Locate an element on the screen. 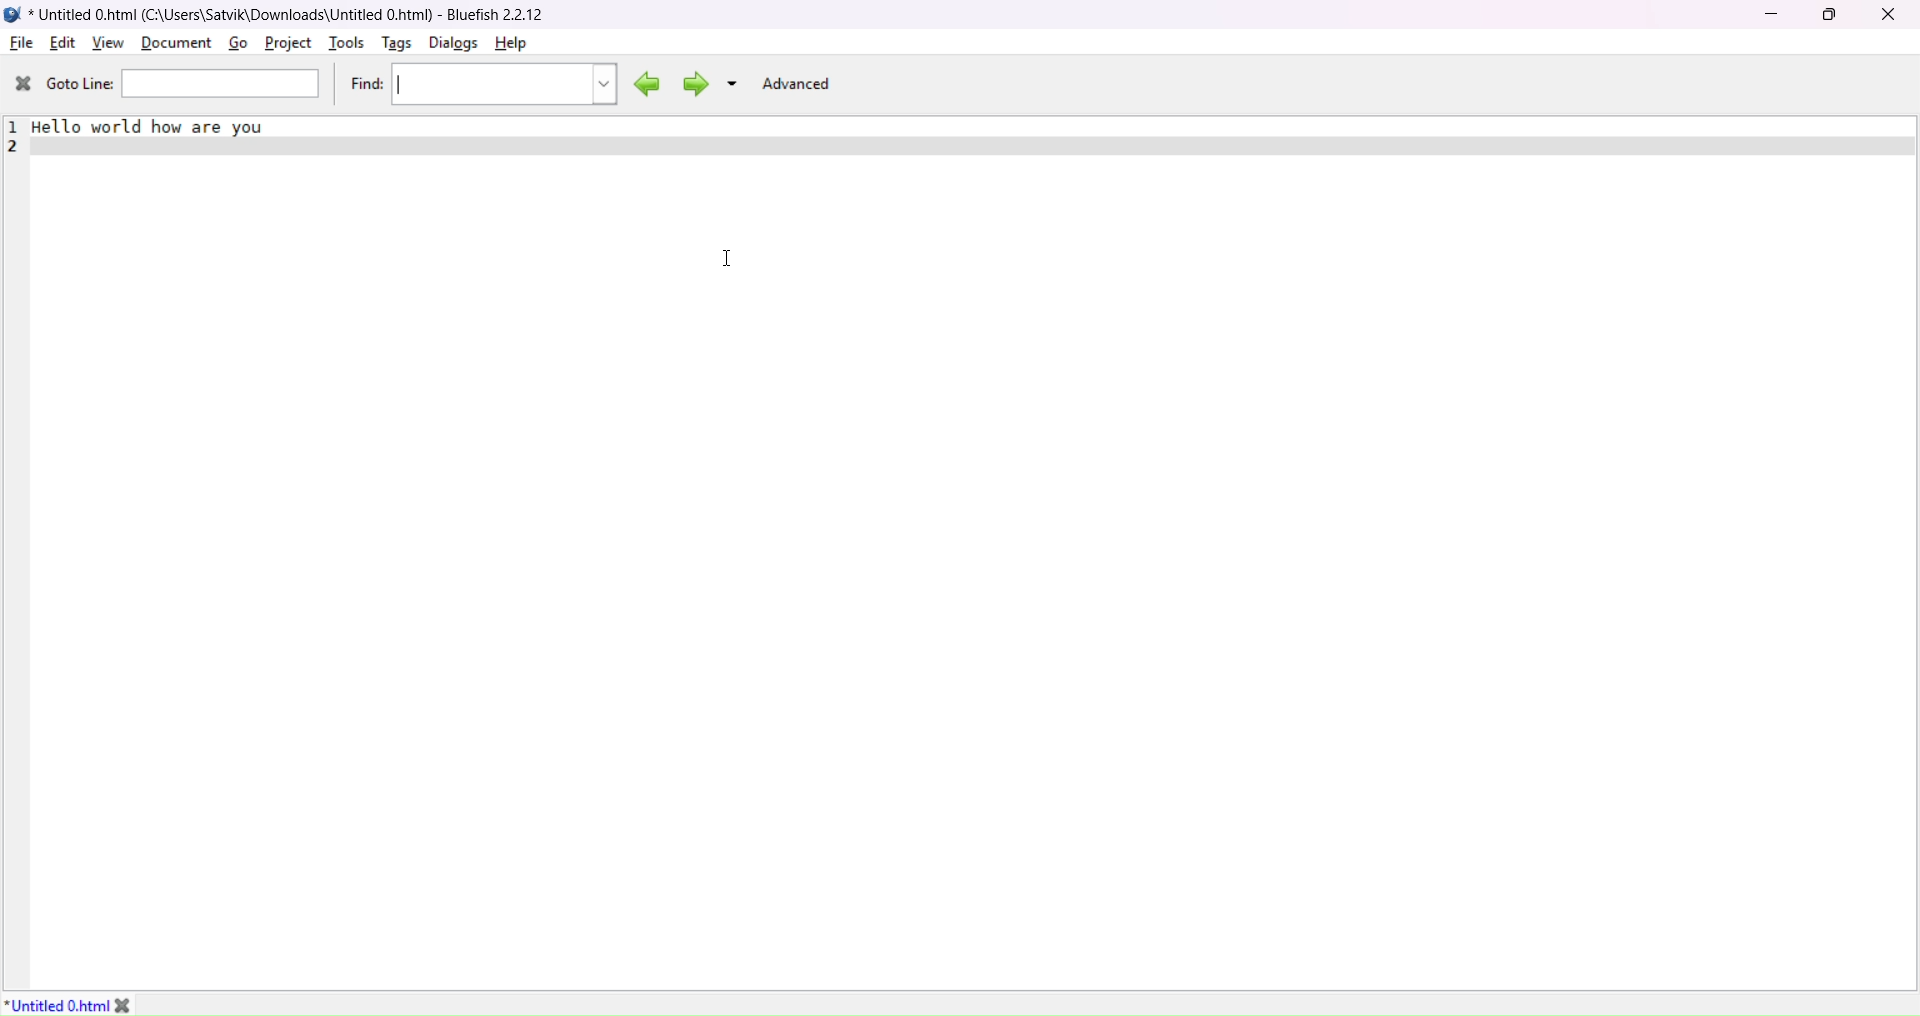 This screenshot has width=1920, height=1016. line number is located at coordinates (15, 134).